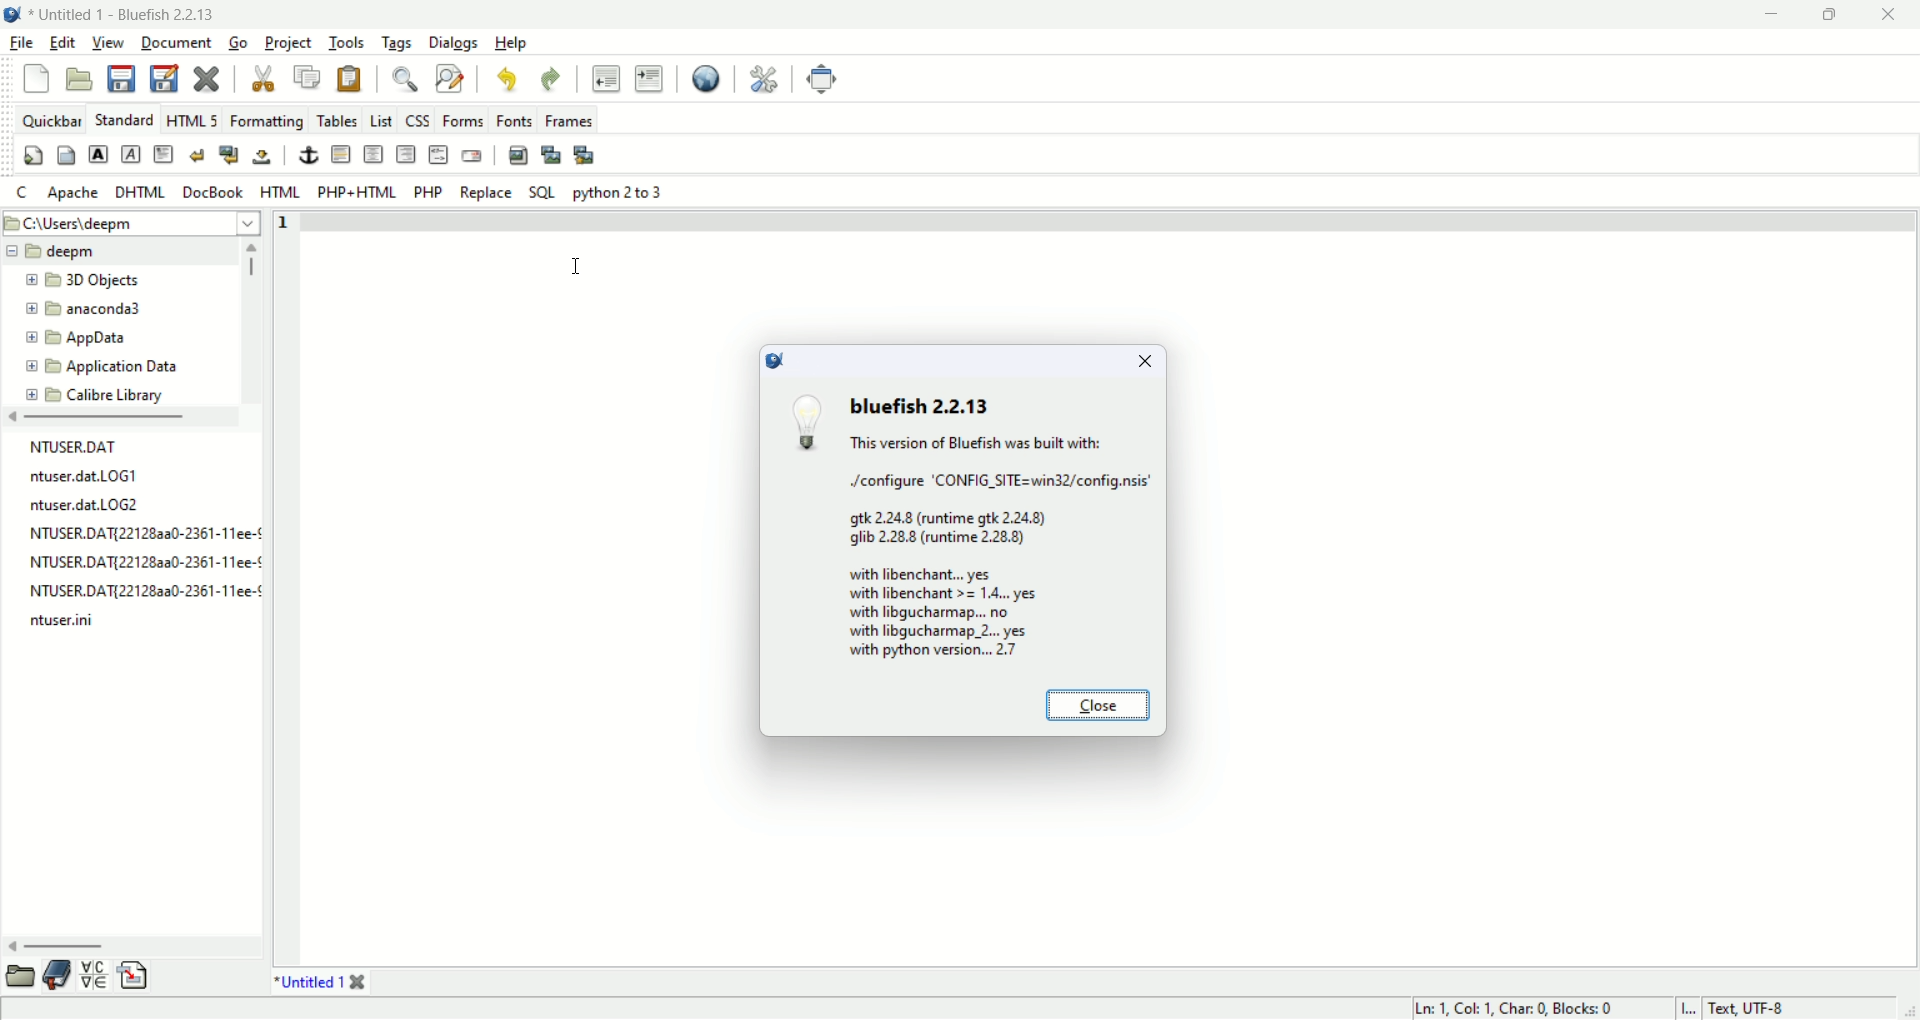  What do you see at coordinates (61, 44) in the screenshot?
I see `edit` at bounding box center [61, 44].